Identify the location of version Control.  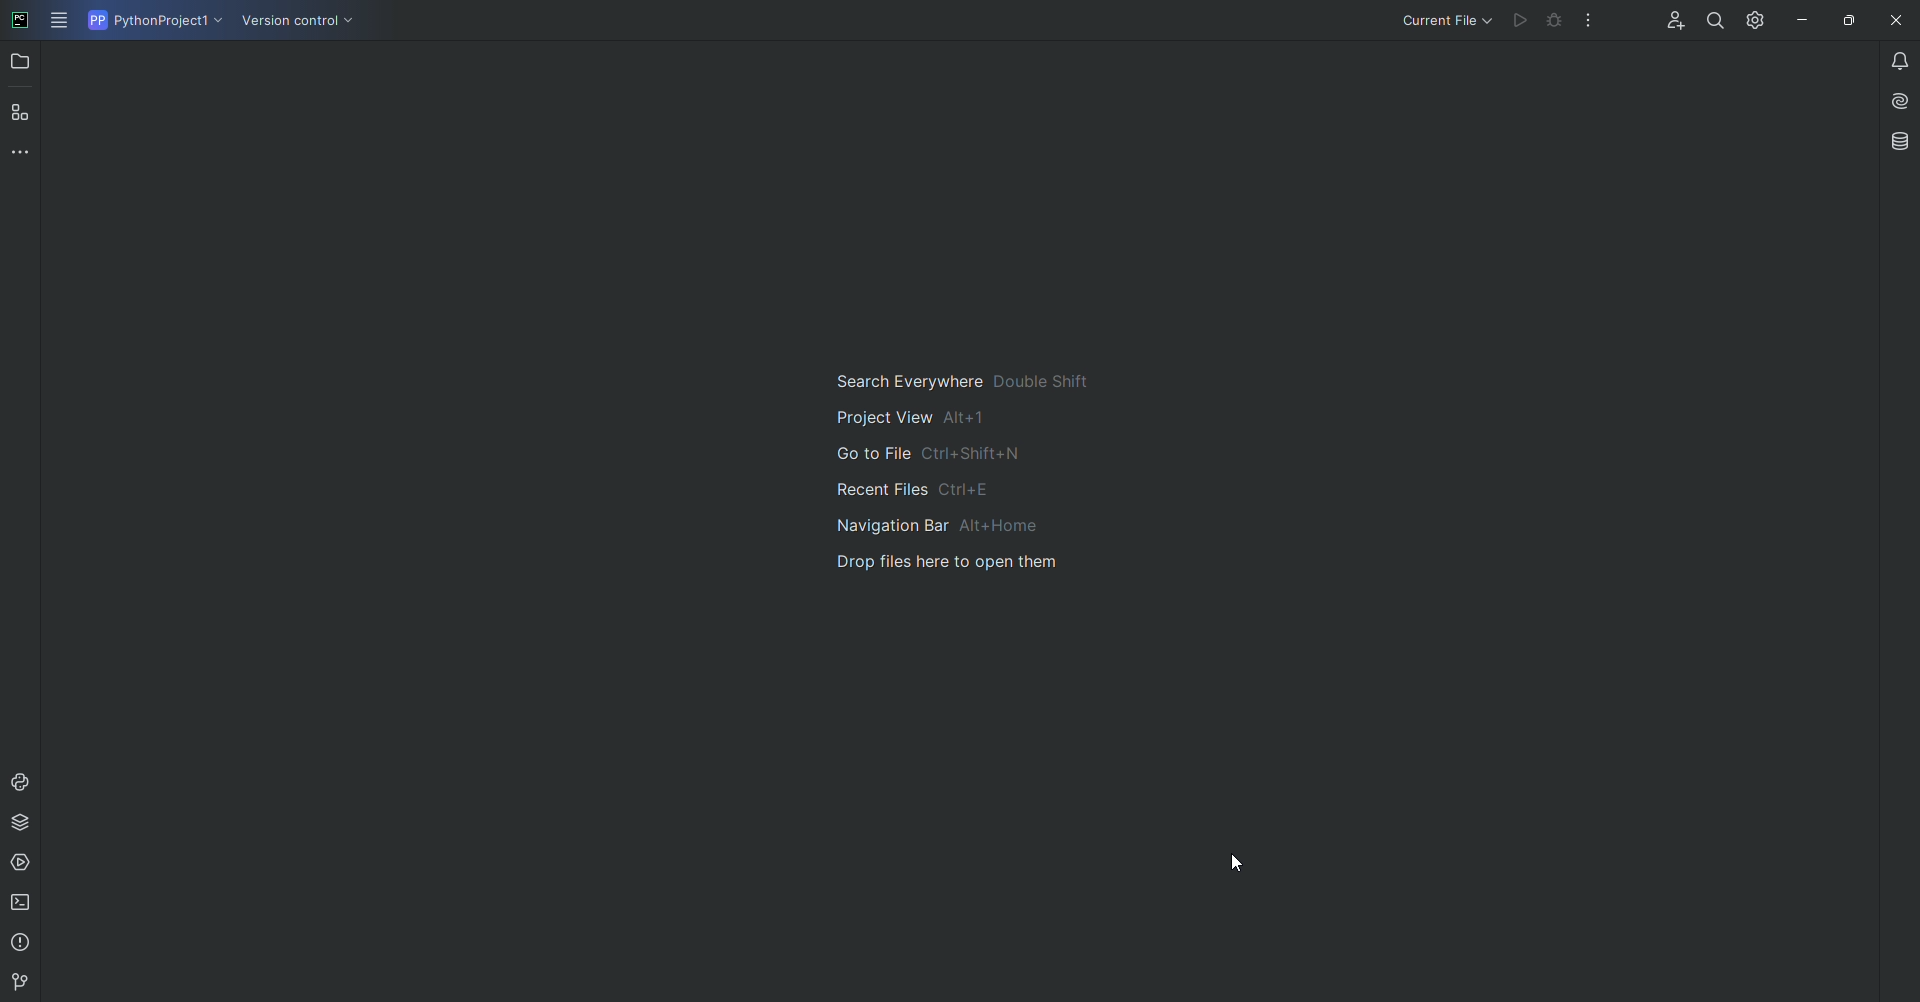
(17, 983).